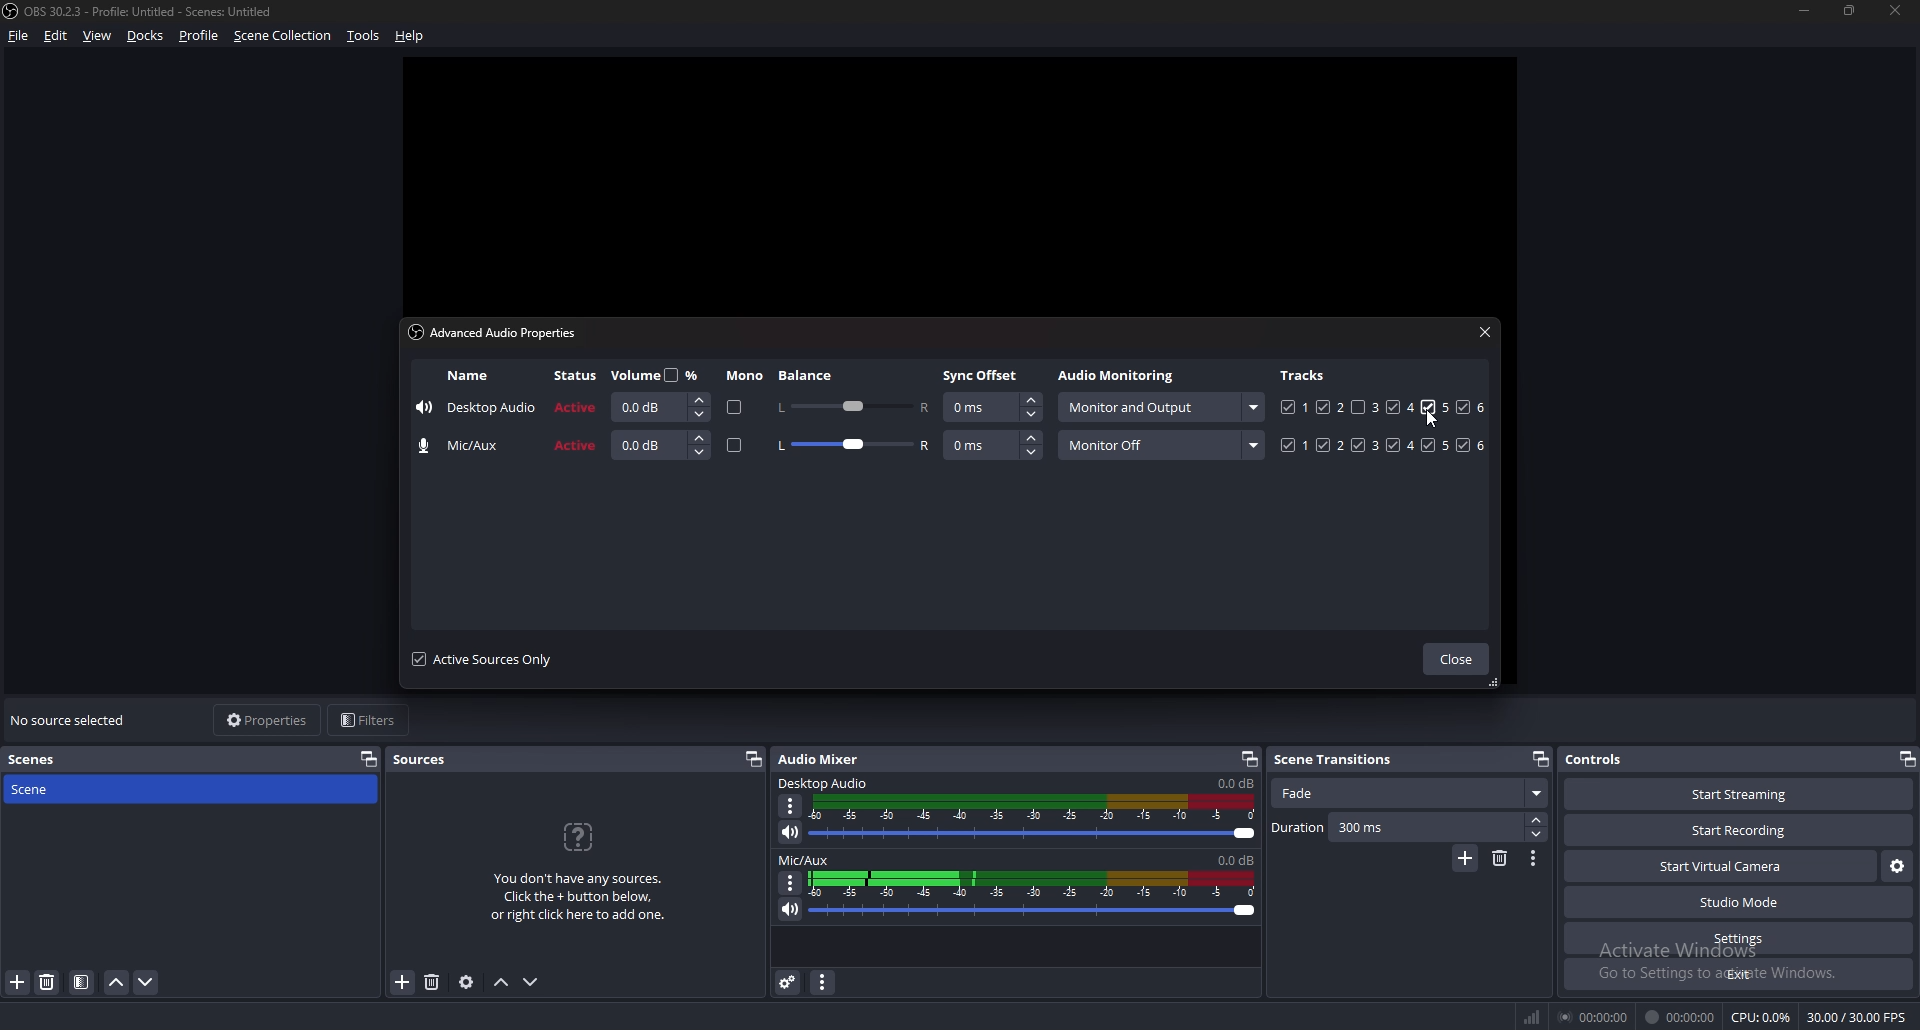 This screenshot has height=1030, width=1920. What do you see at coordinates (98, 35) in the screenshot?
I see `view` at bounding box center [98, 35].